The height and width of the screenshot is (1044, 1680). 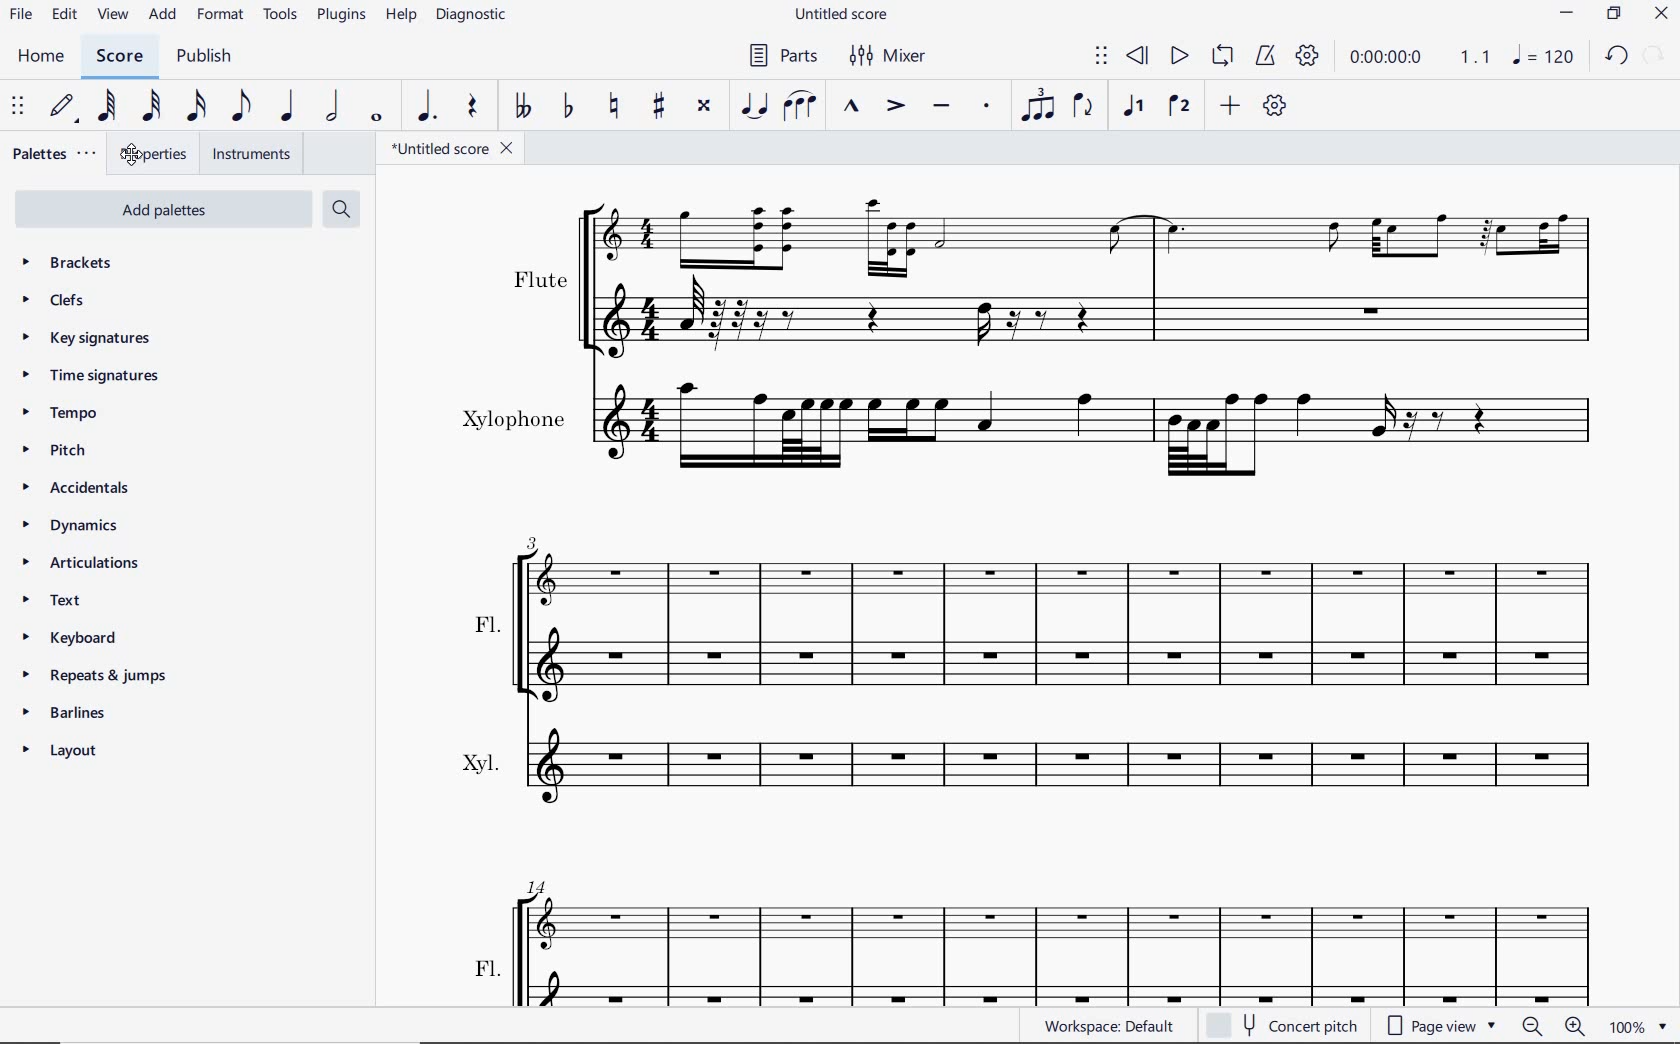 I want to click on HOME, so click(x=42, y=57).